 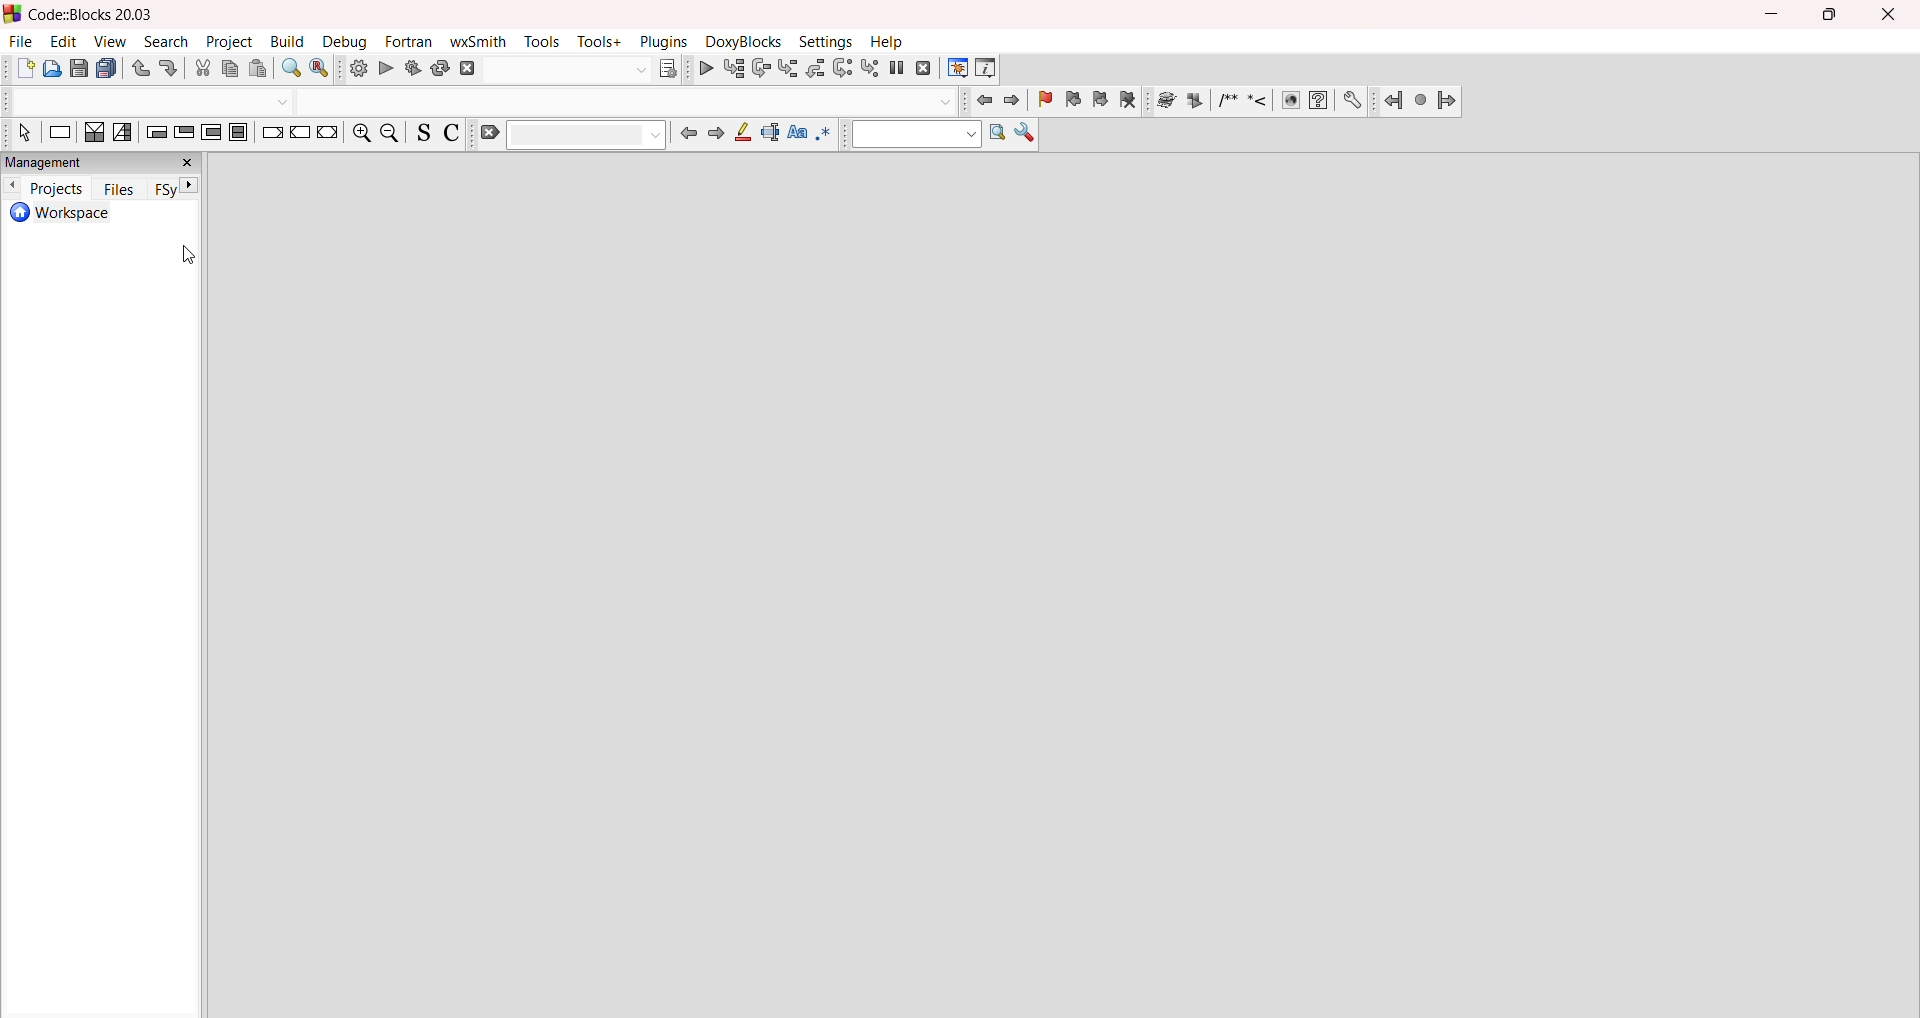 What do you see at coordinates (203, 69) in the screenshot?
I see `cut` at bounding box center [203, 69].